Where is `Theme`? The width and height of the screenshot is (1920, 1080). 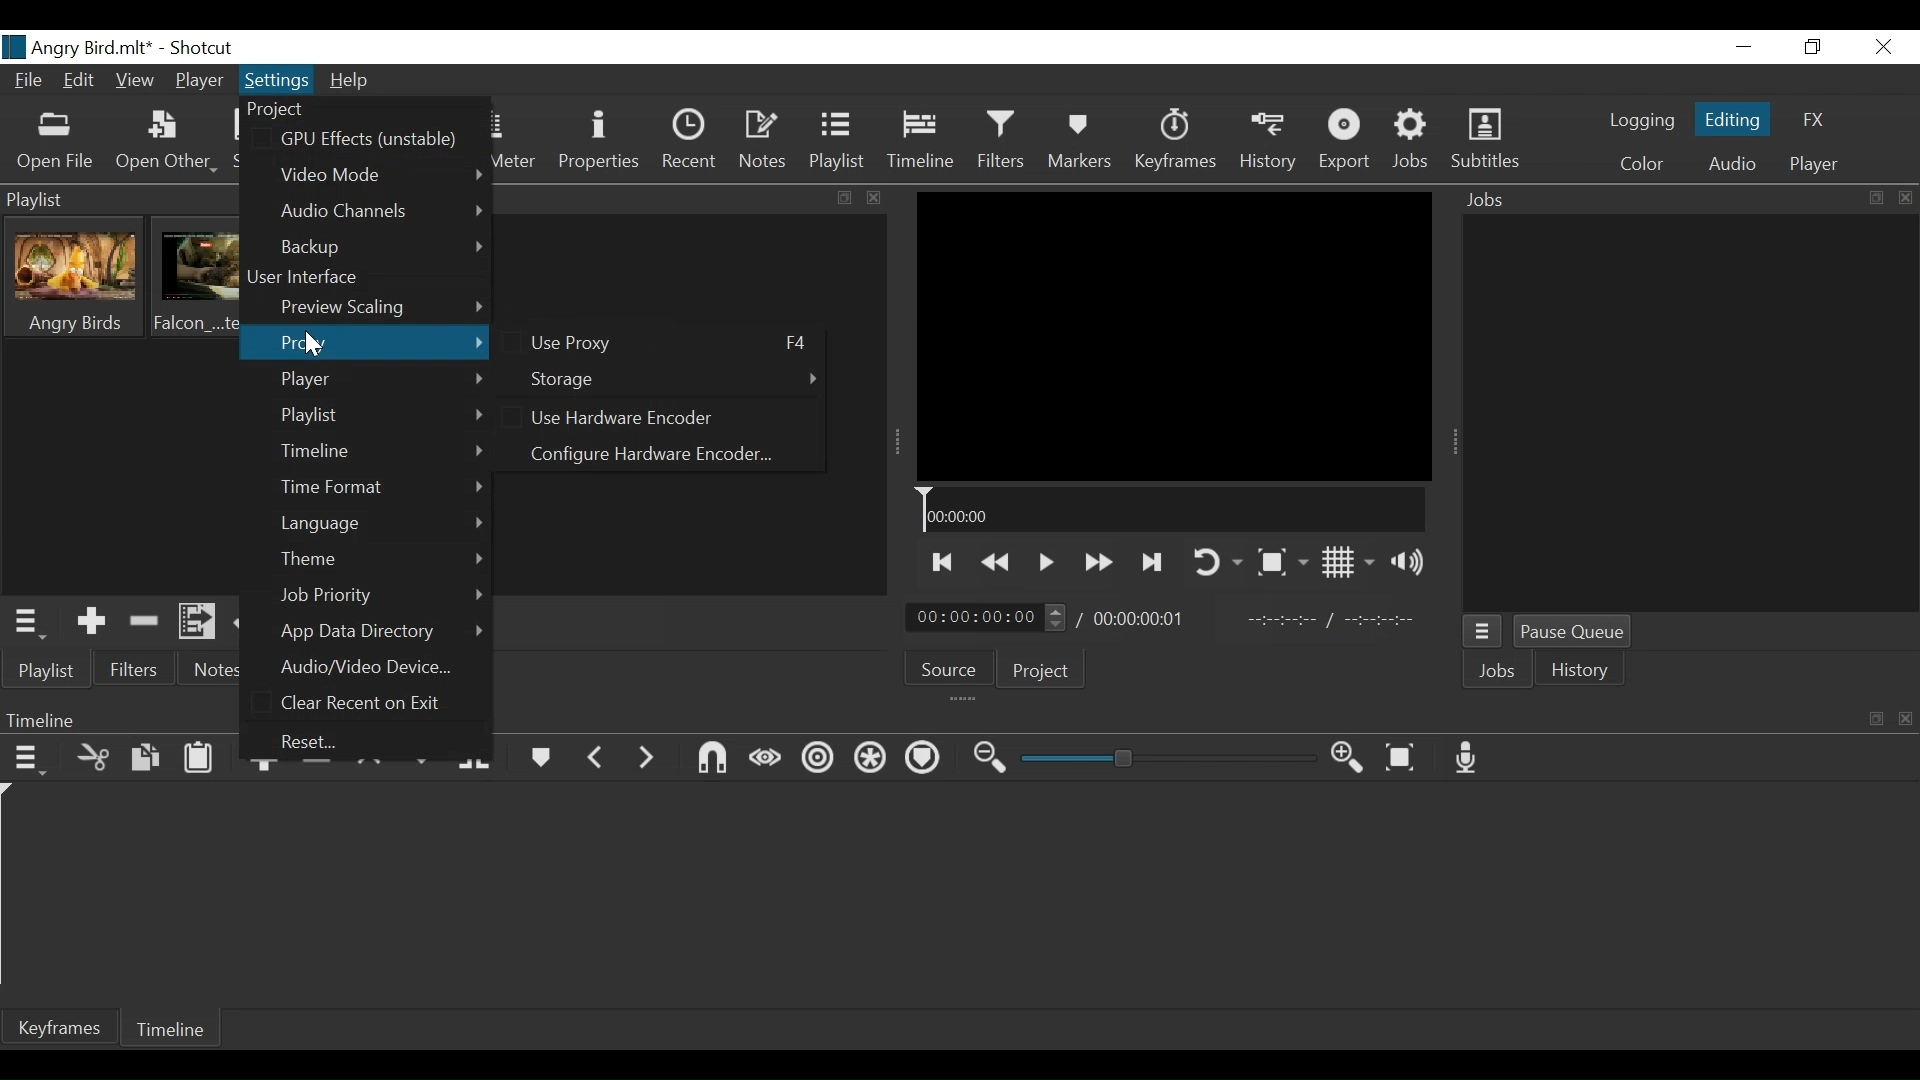
Theme is located at coordinates (382, 559).